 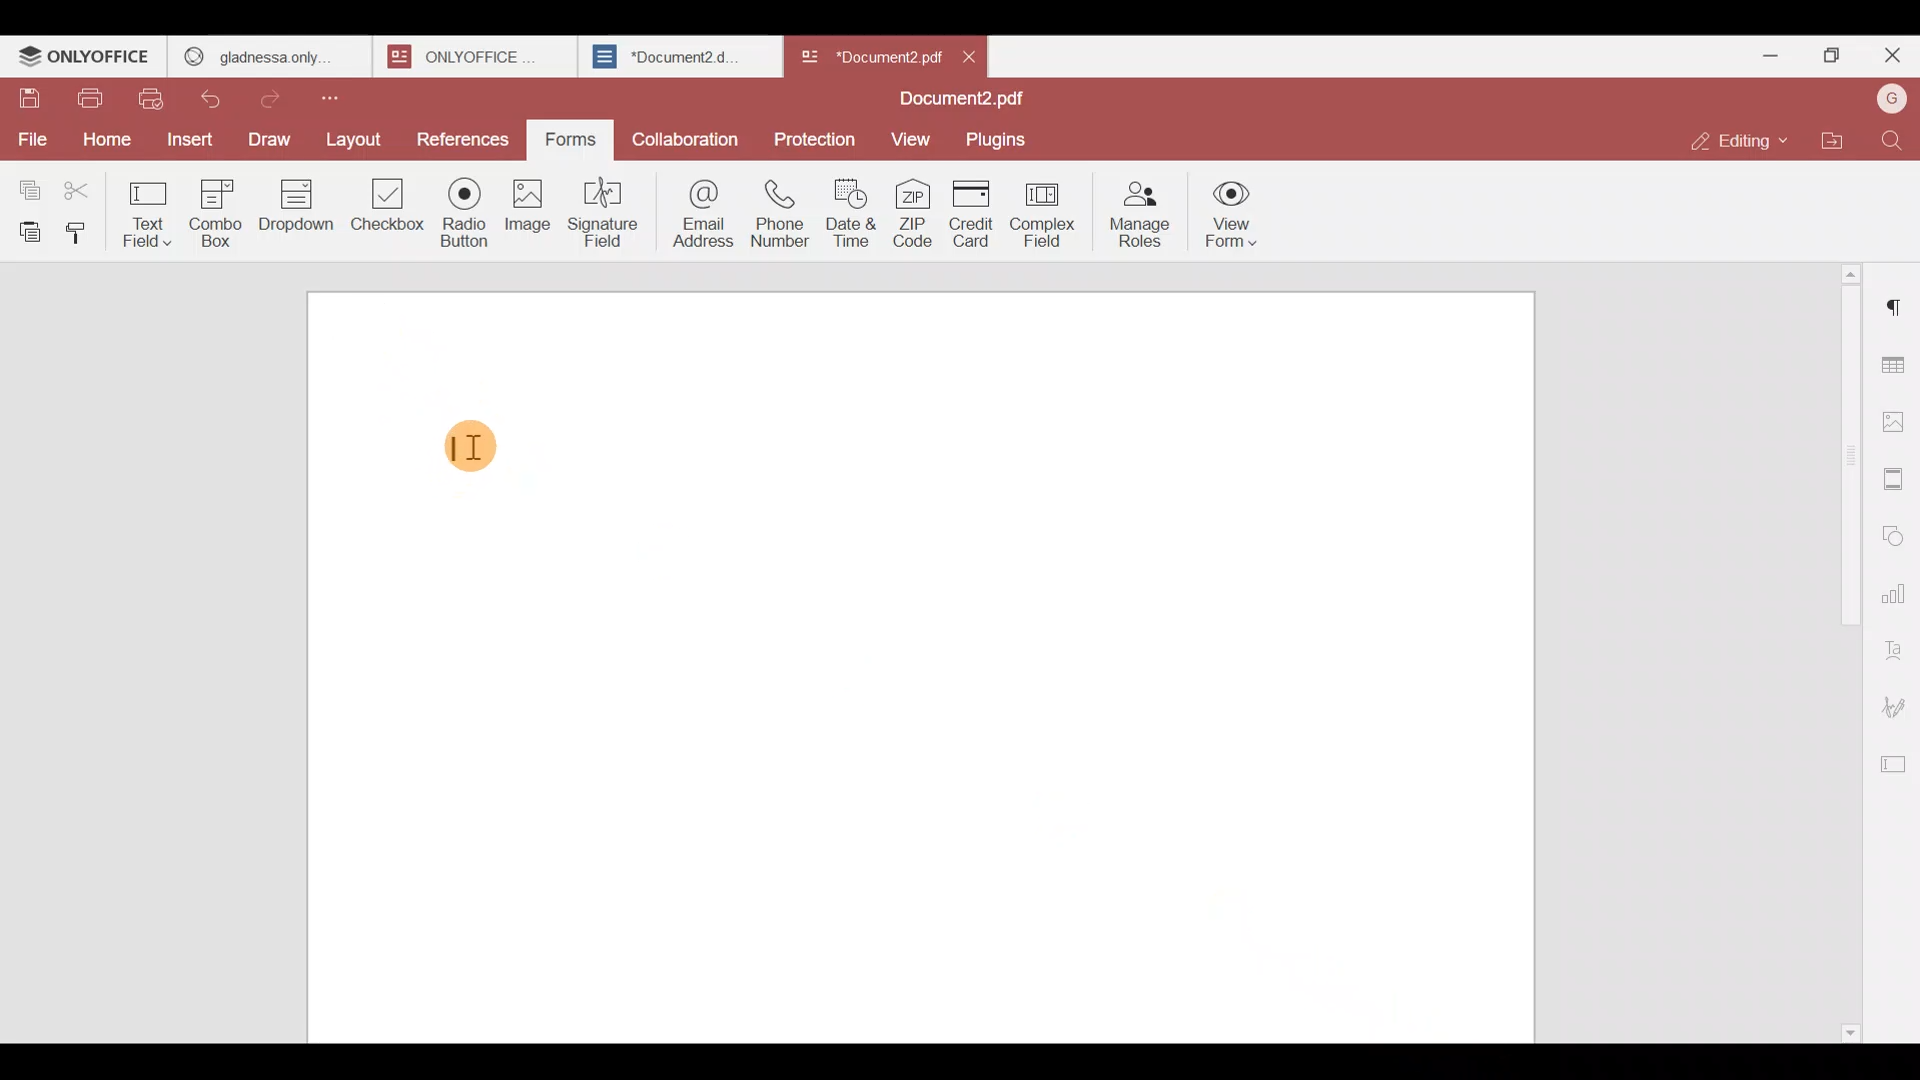 I want to click on Image settings, so click(x=1896, y=416).